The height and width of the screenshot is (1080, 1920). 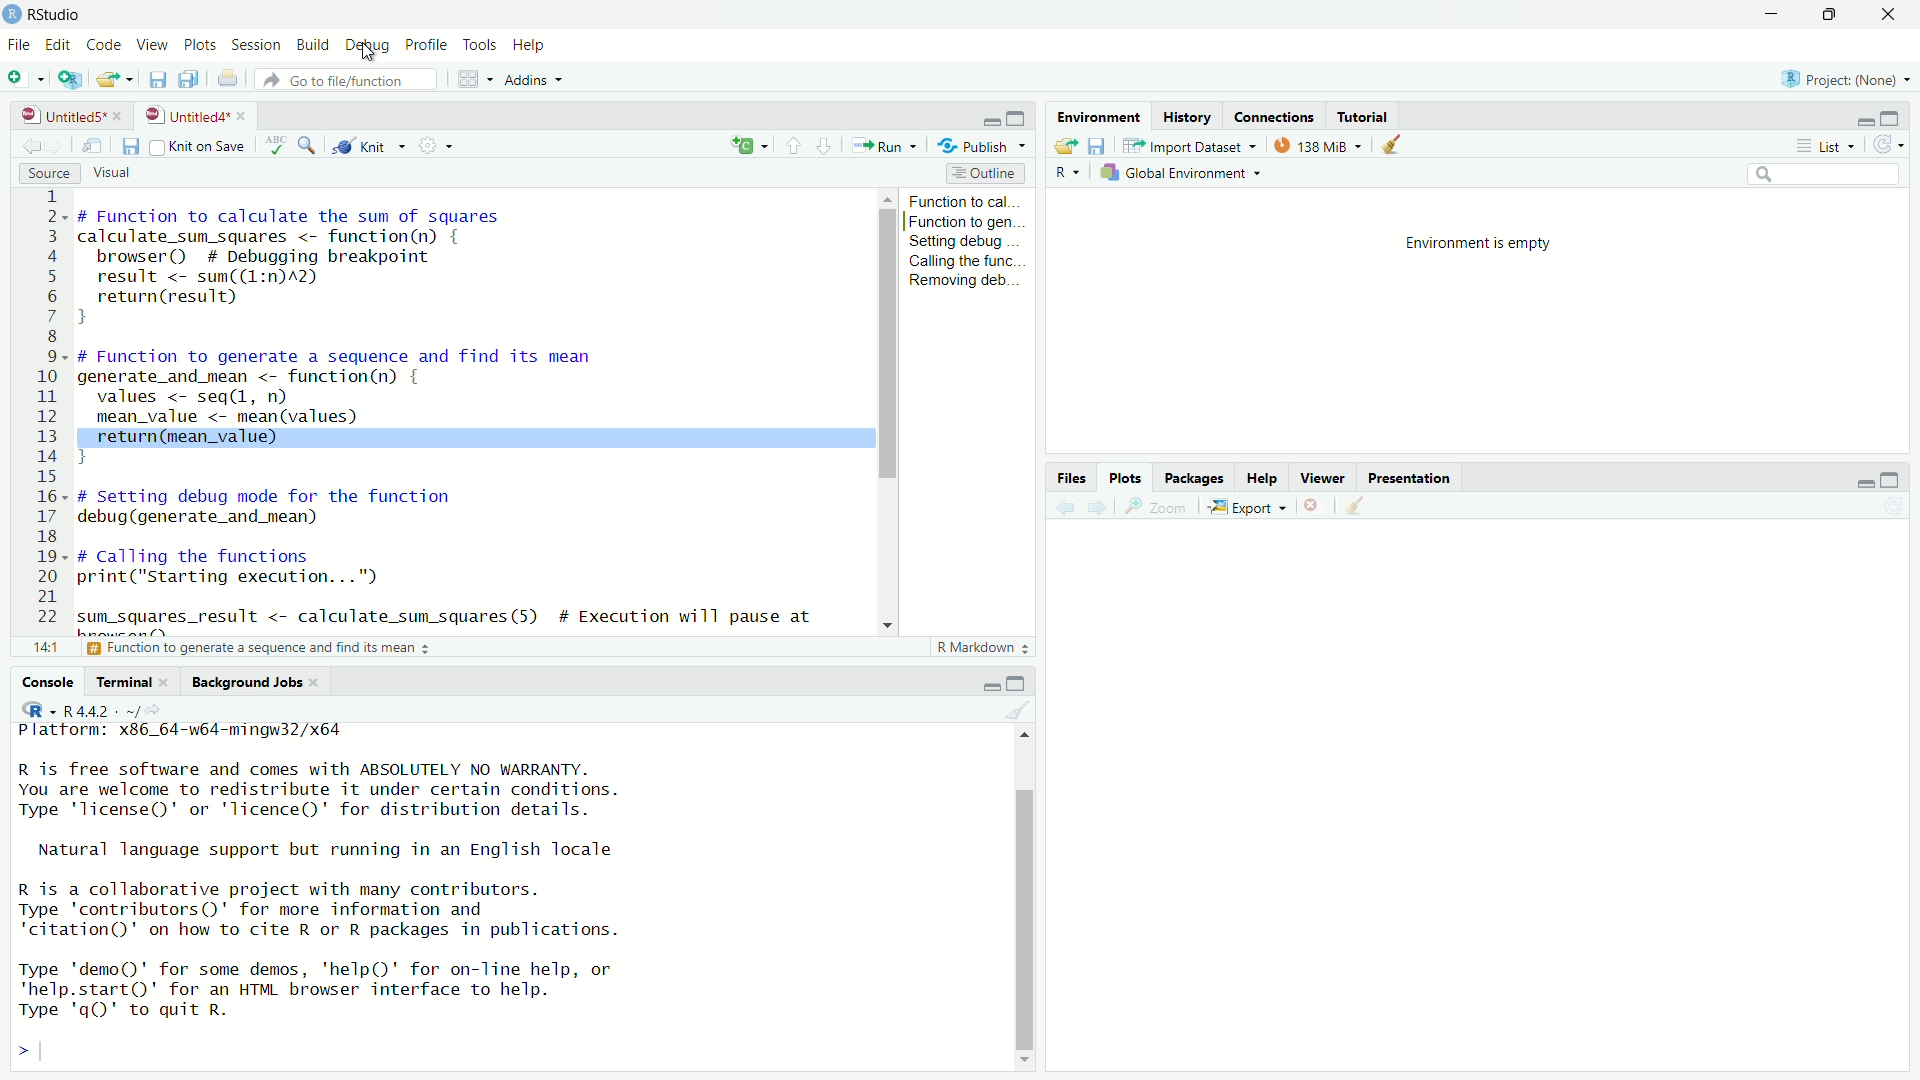 What do you see at coordinates (196, 146) in the screenshot?
I see `source on save` at bounding box center [196, 146].